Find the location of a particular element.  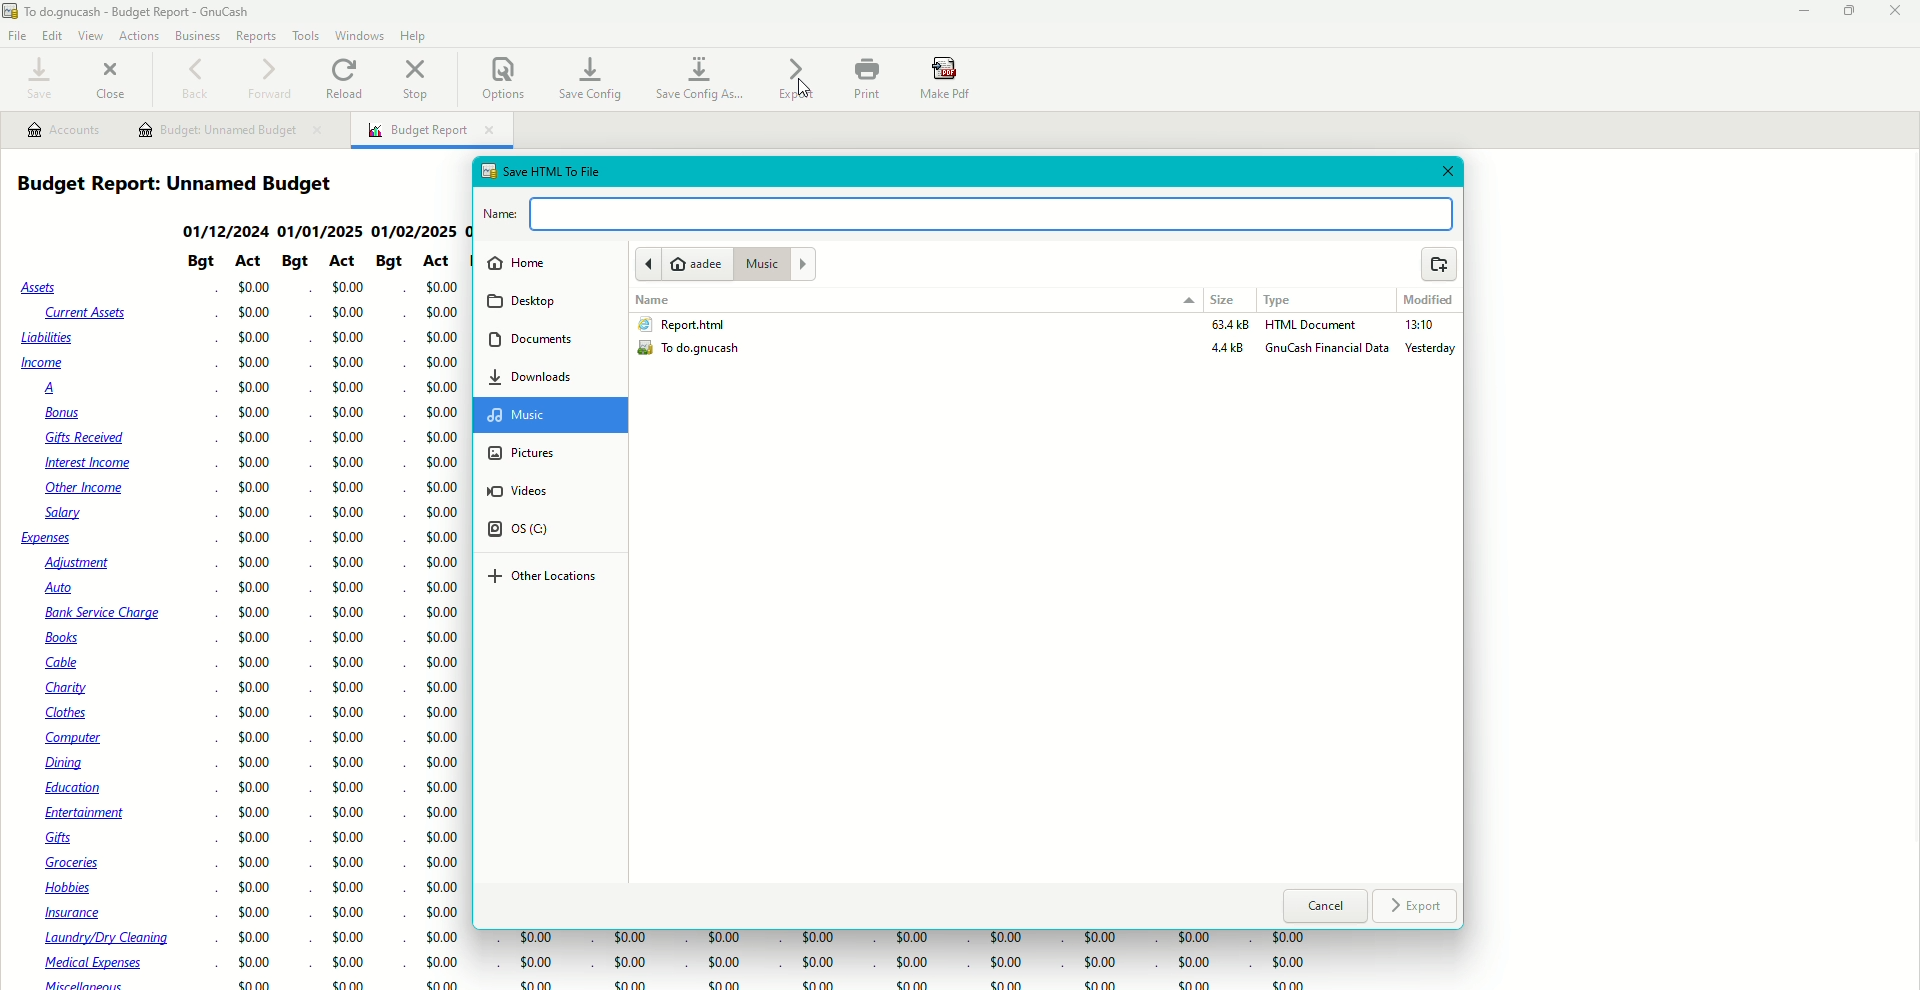

Tools is located at coordinates (303, 35).